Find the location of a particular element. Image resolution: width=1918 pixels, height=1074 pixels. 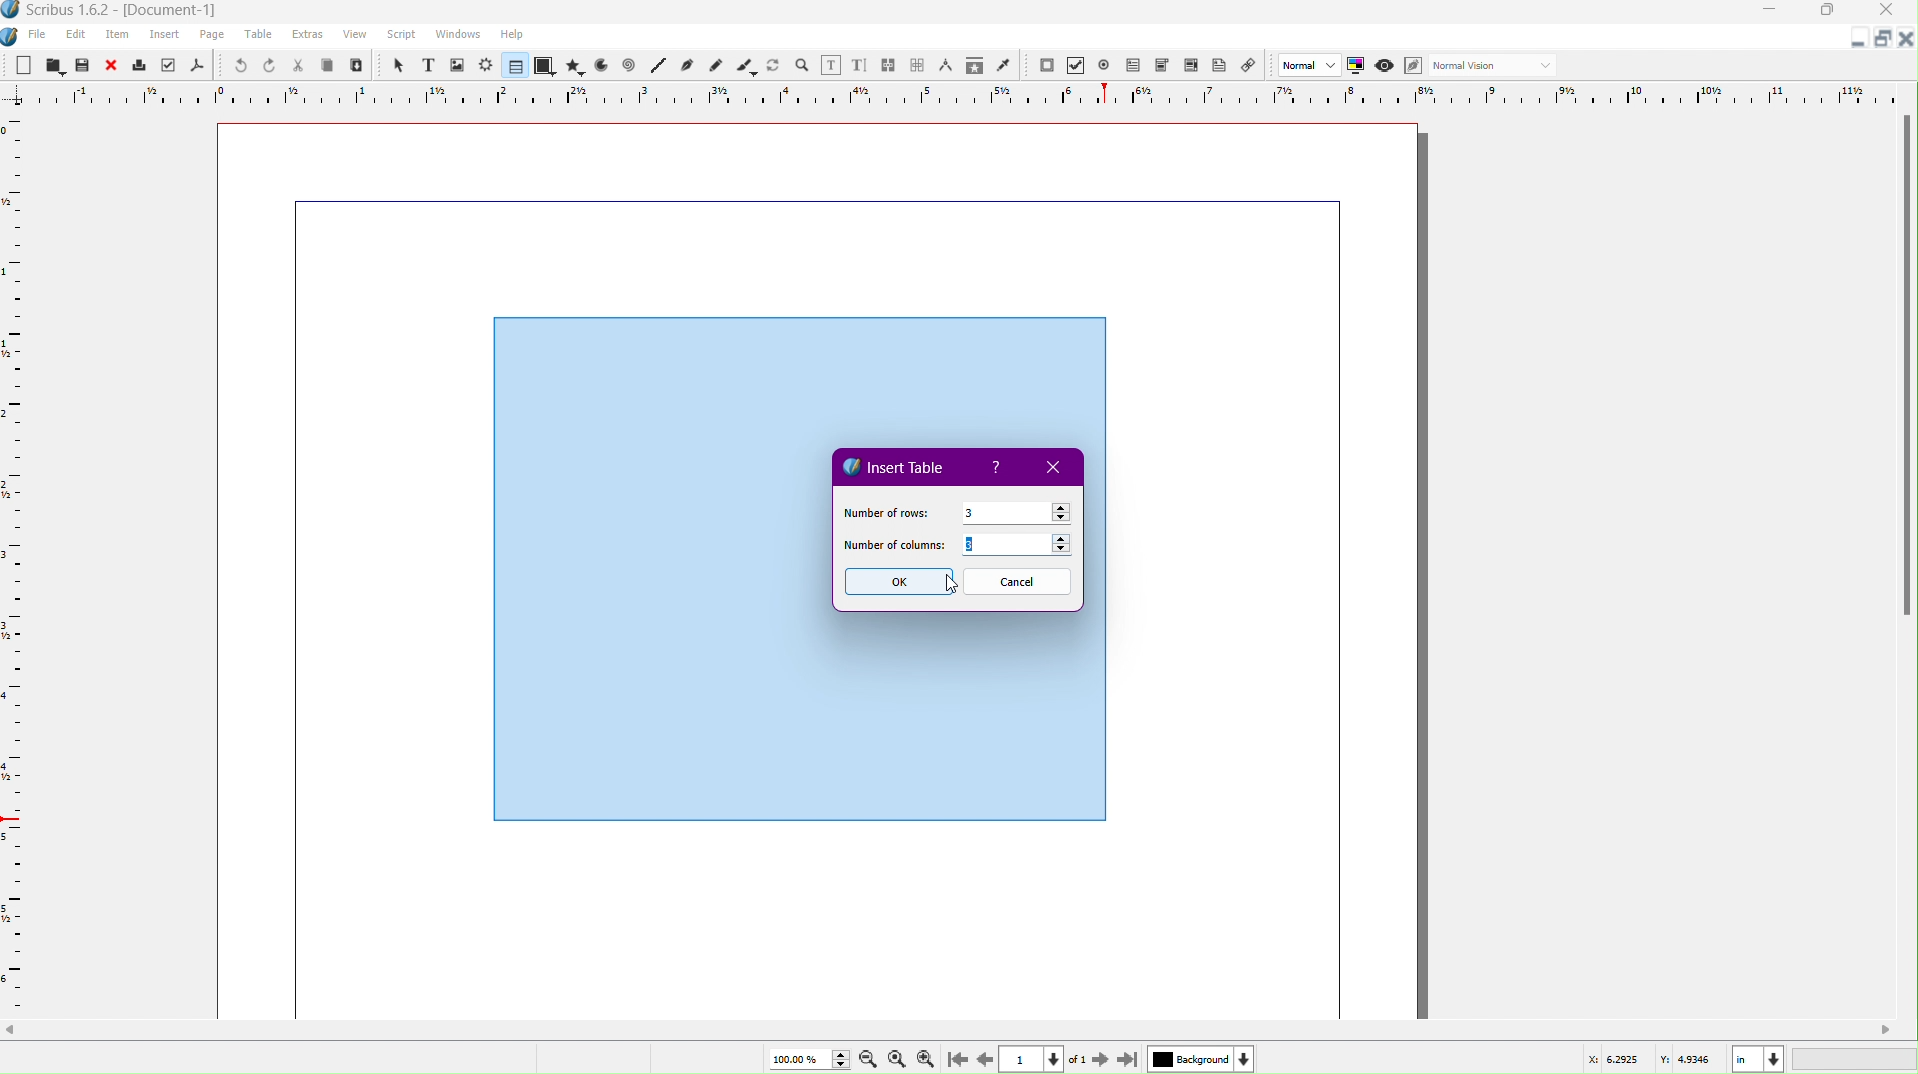

Image Frame is located at coordinates (458, 64).